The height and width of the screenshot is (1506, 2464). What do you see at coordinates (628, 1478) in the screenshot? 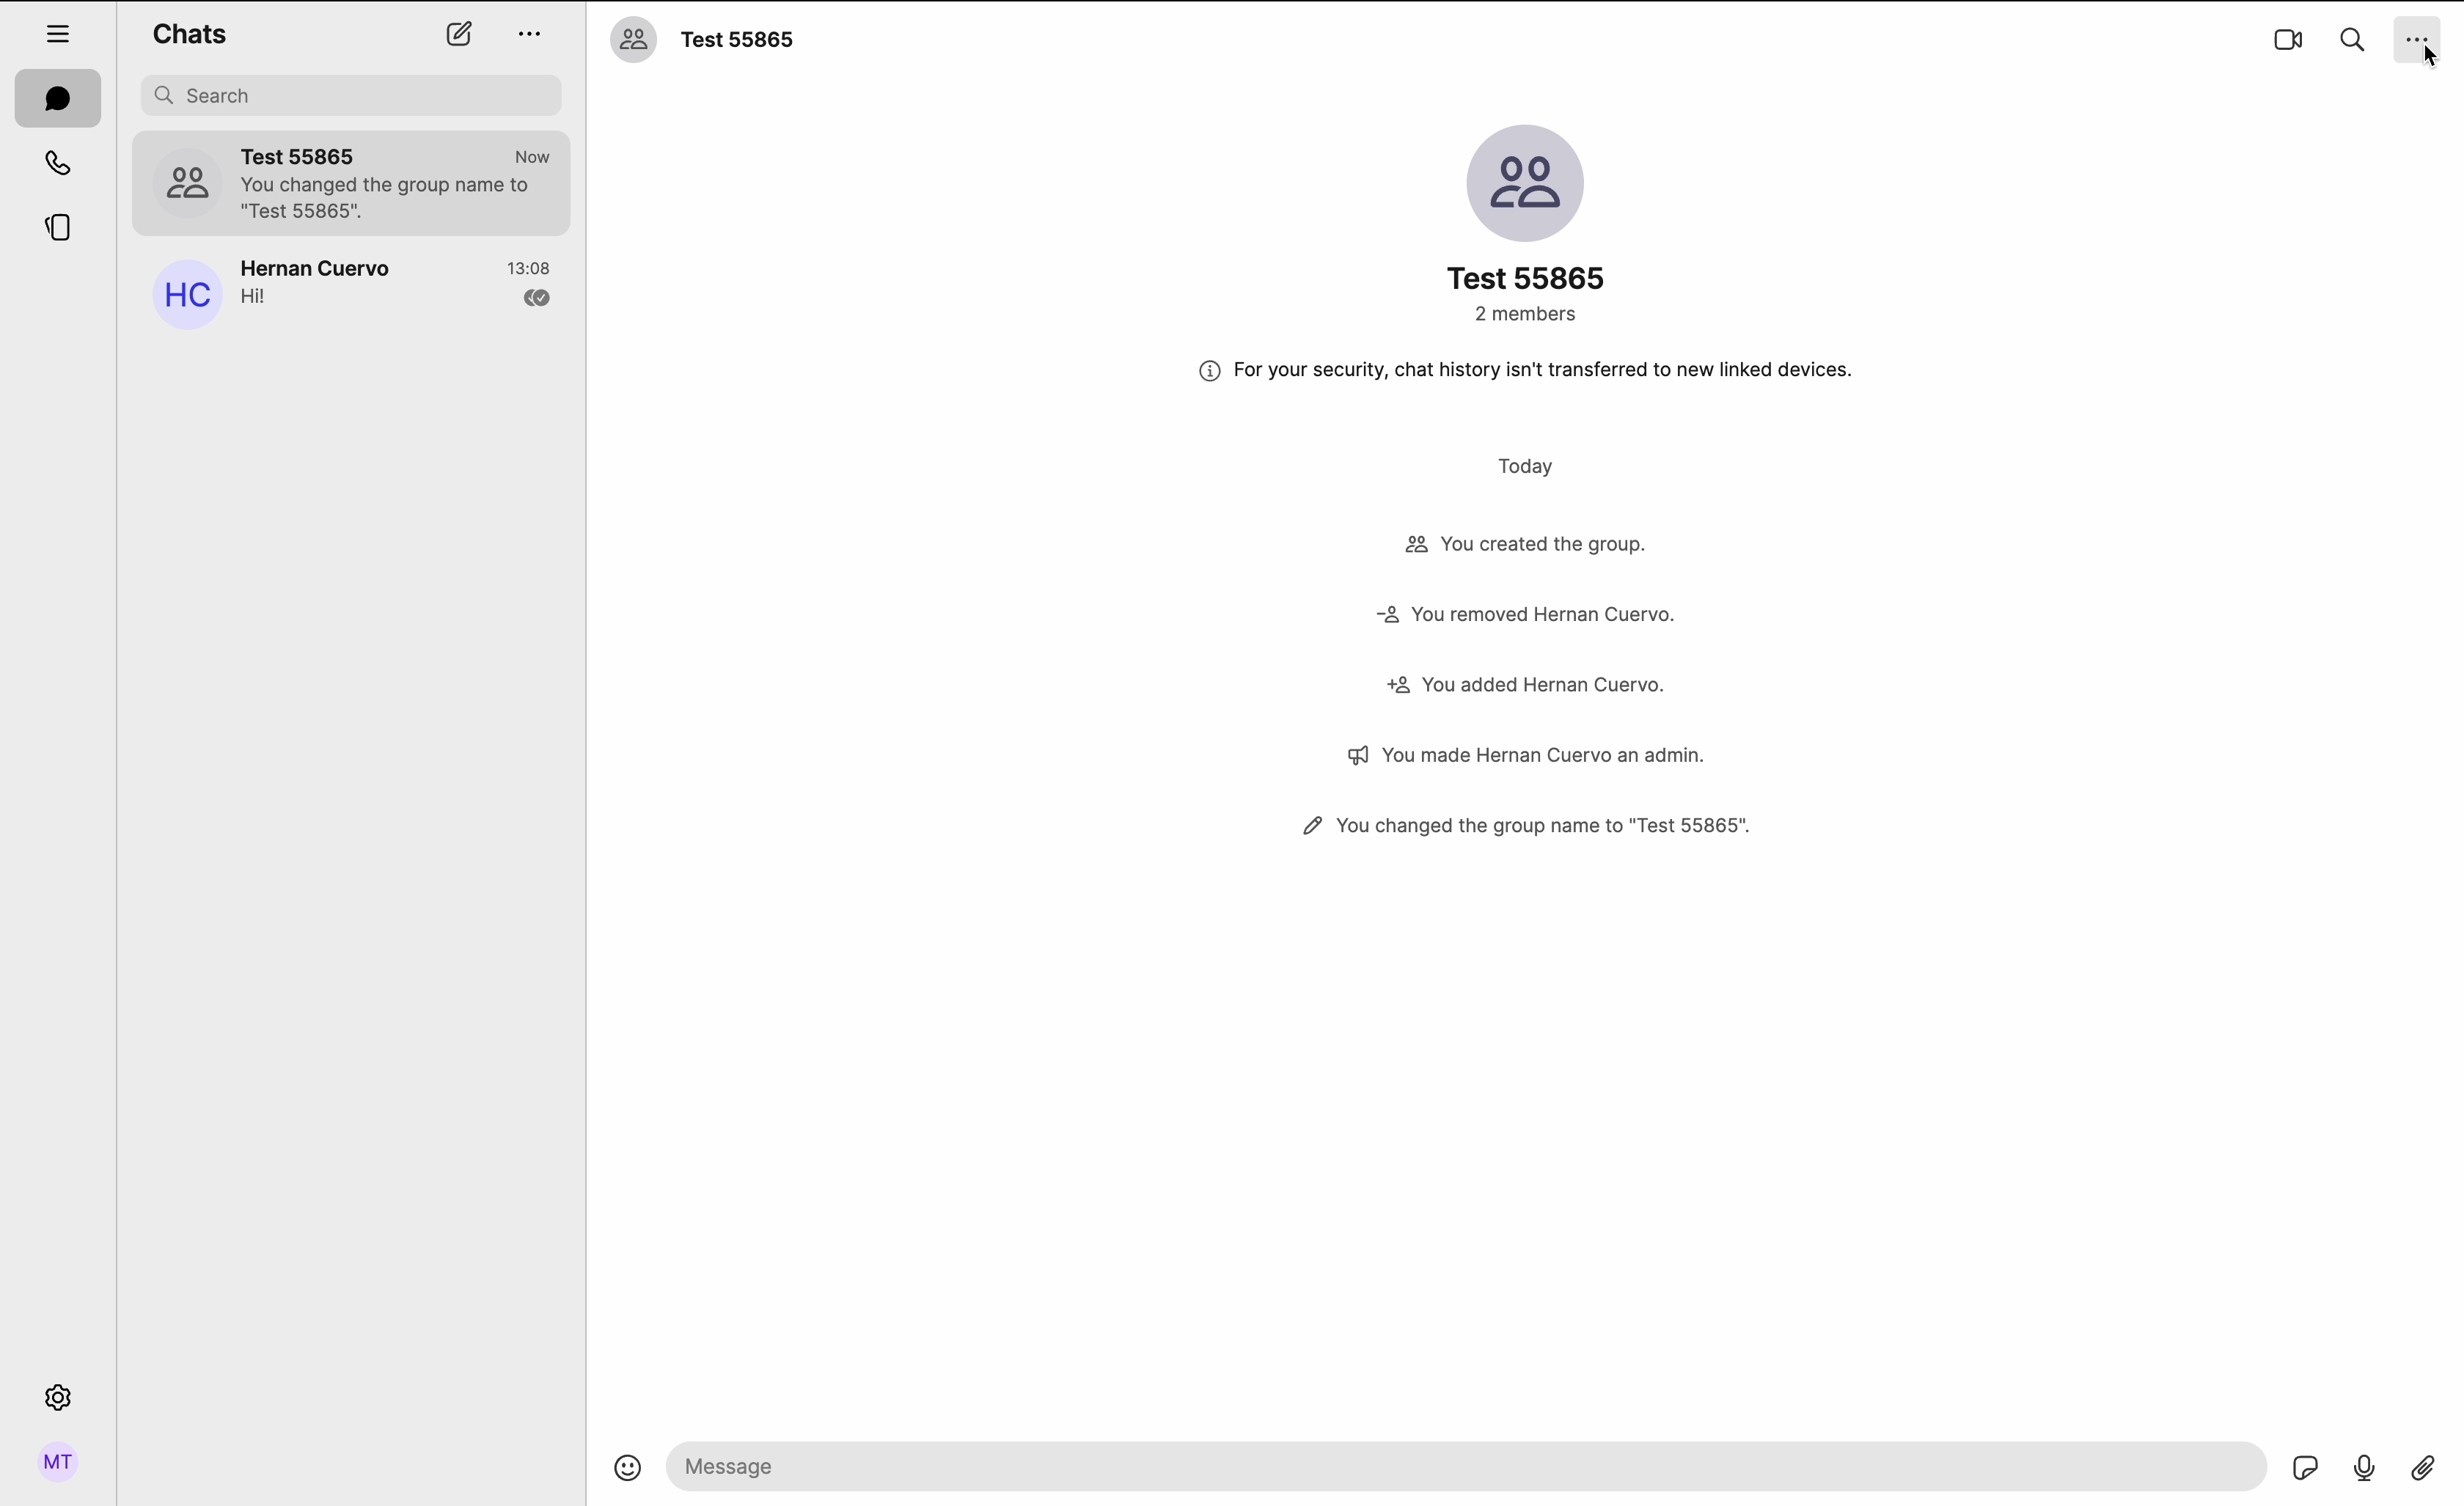
I see `emojis` at bounding box center [628, 1478].